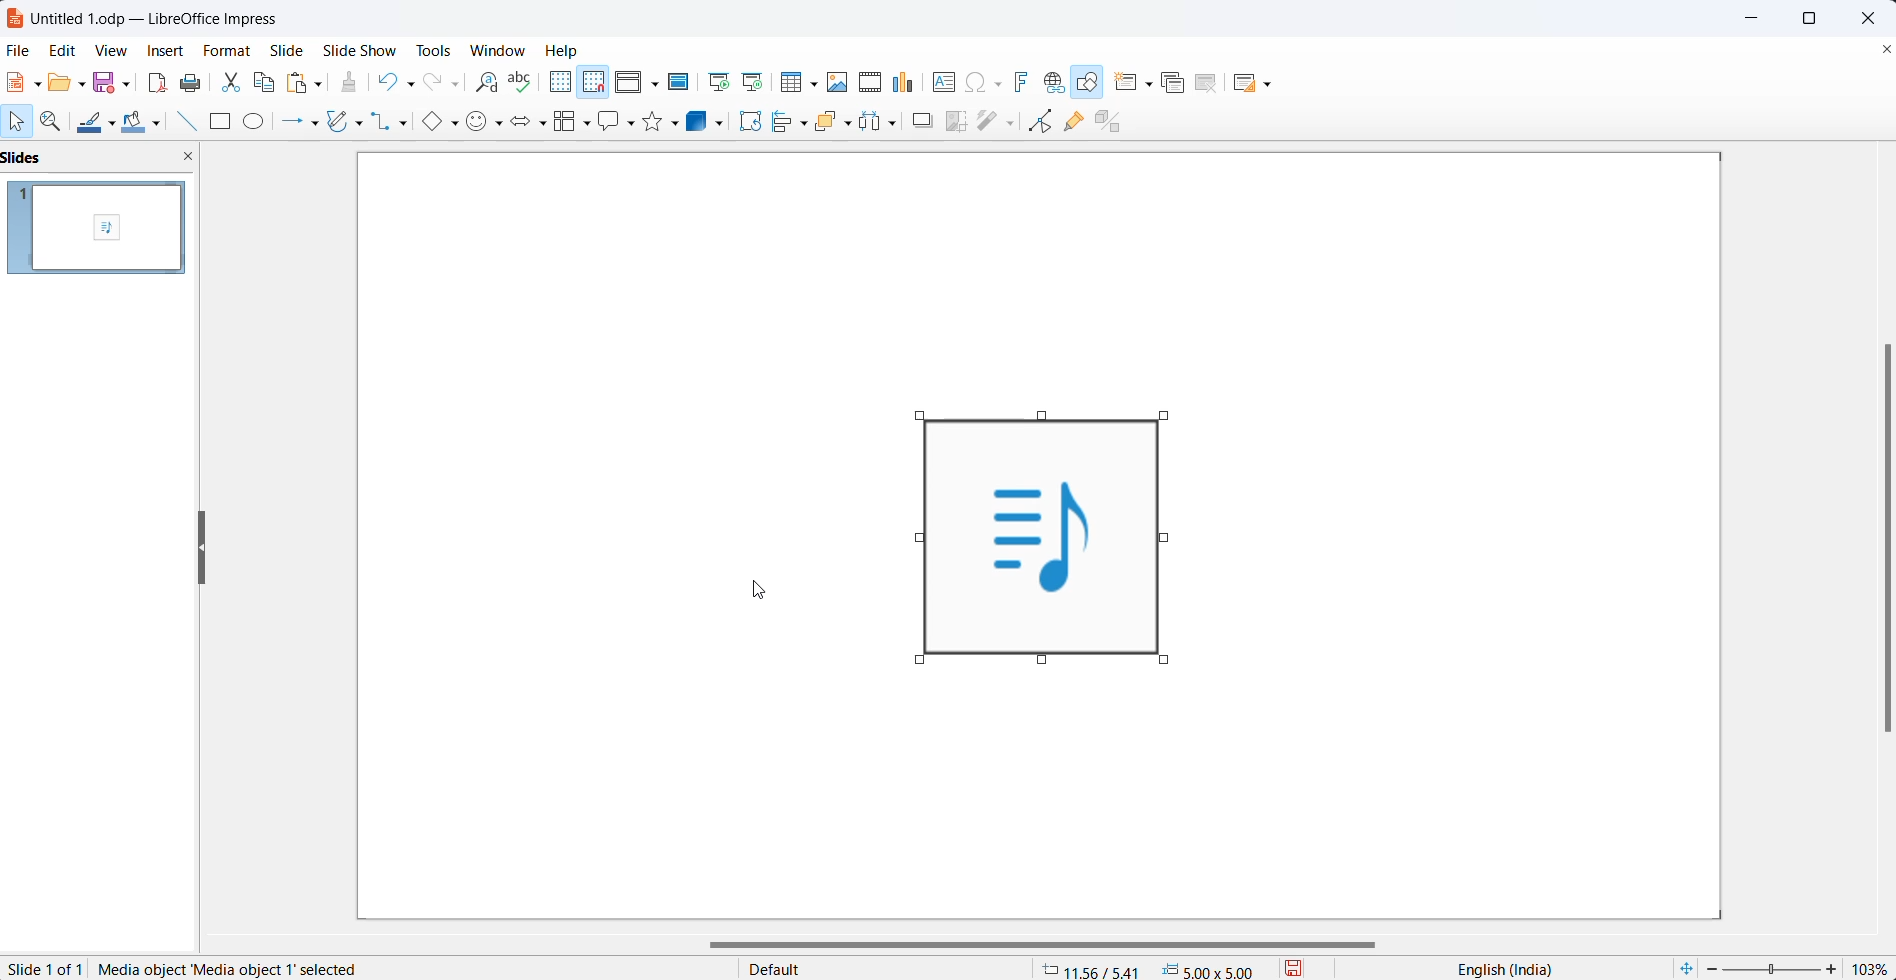 Image resolution: width=1896 pixels, height=980 pixels. I want to click on clone formatting, so click(351, 83).